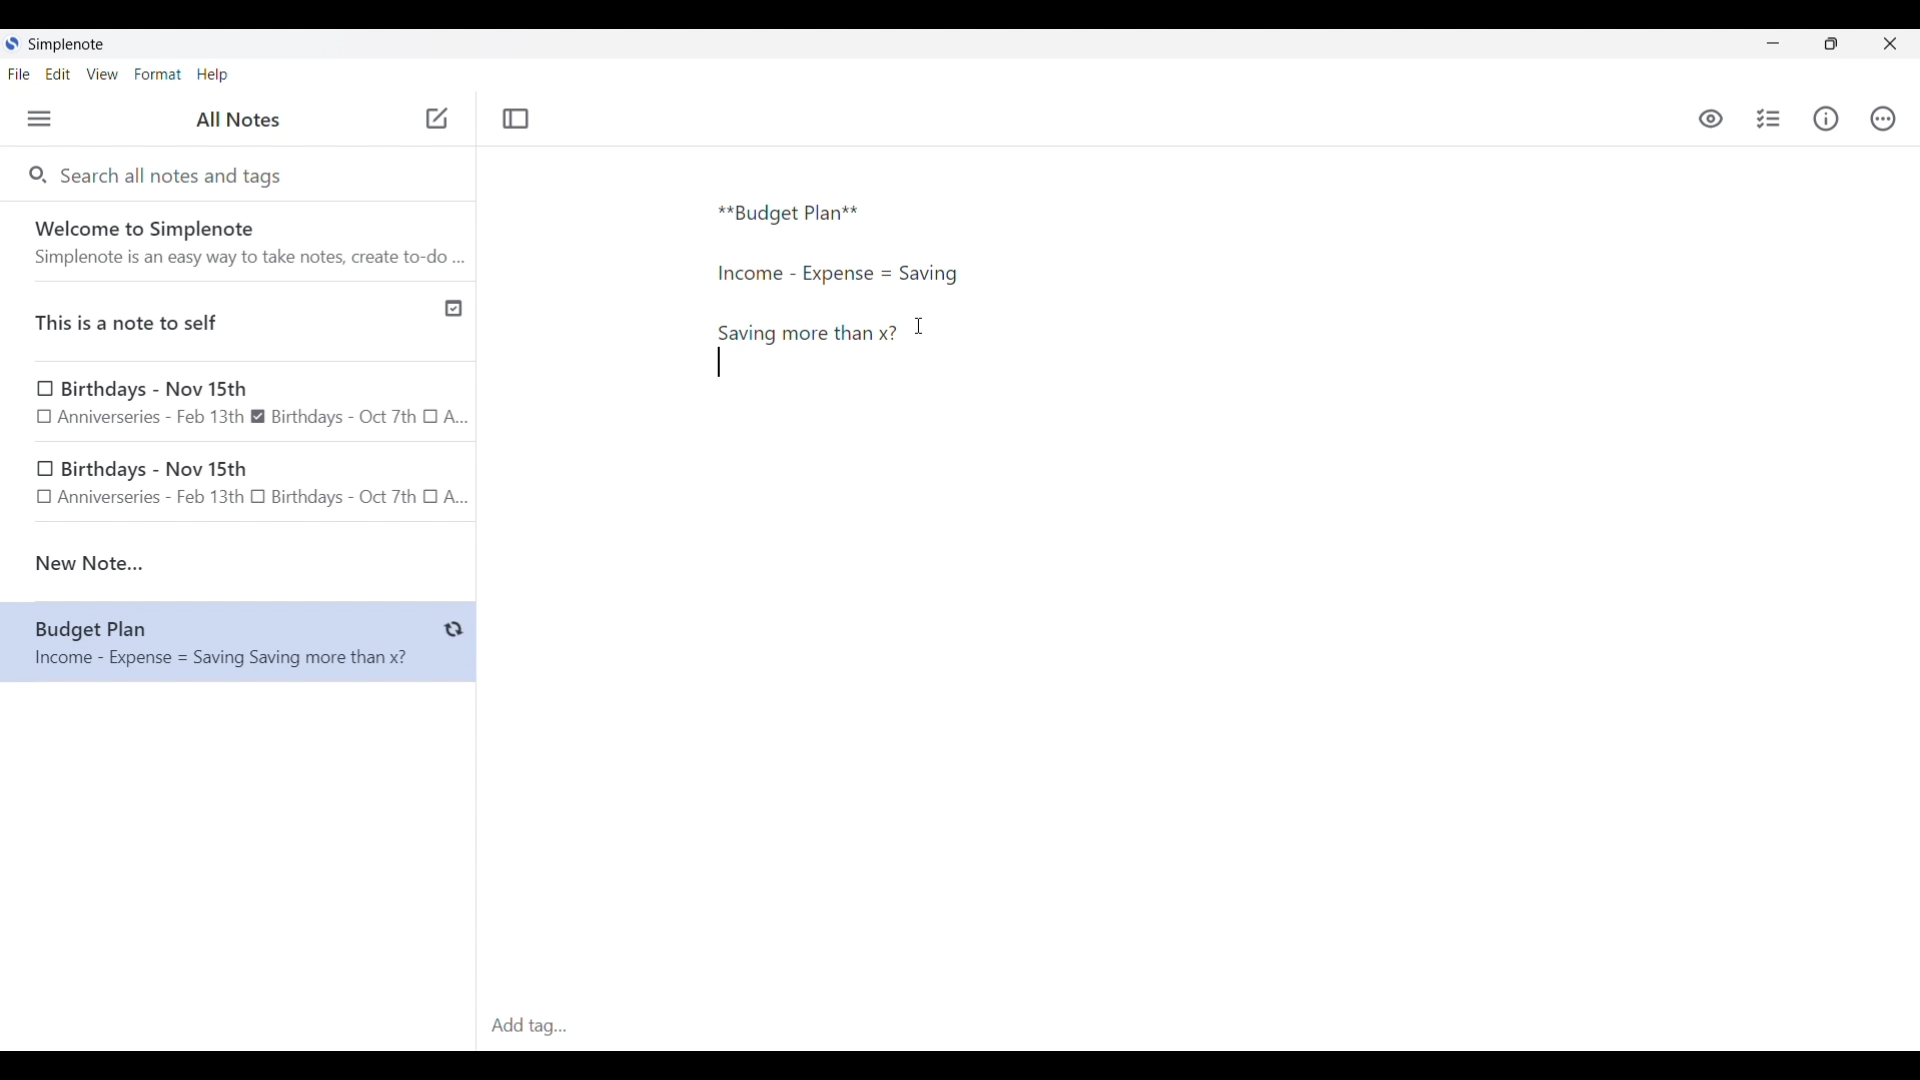  Describe the element at coordinates (68, 45) in the screenshot. I see `Software name` at that location.